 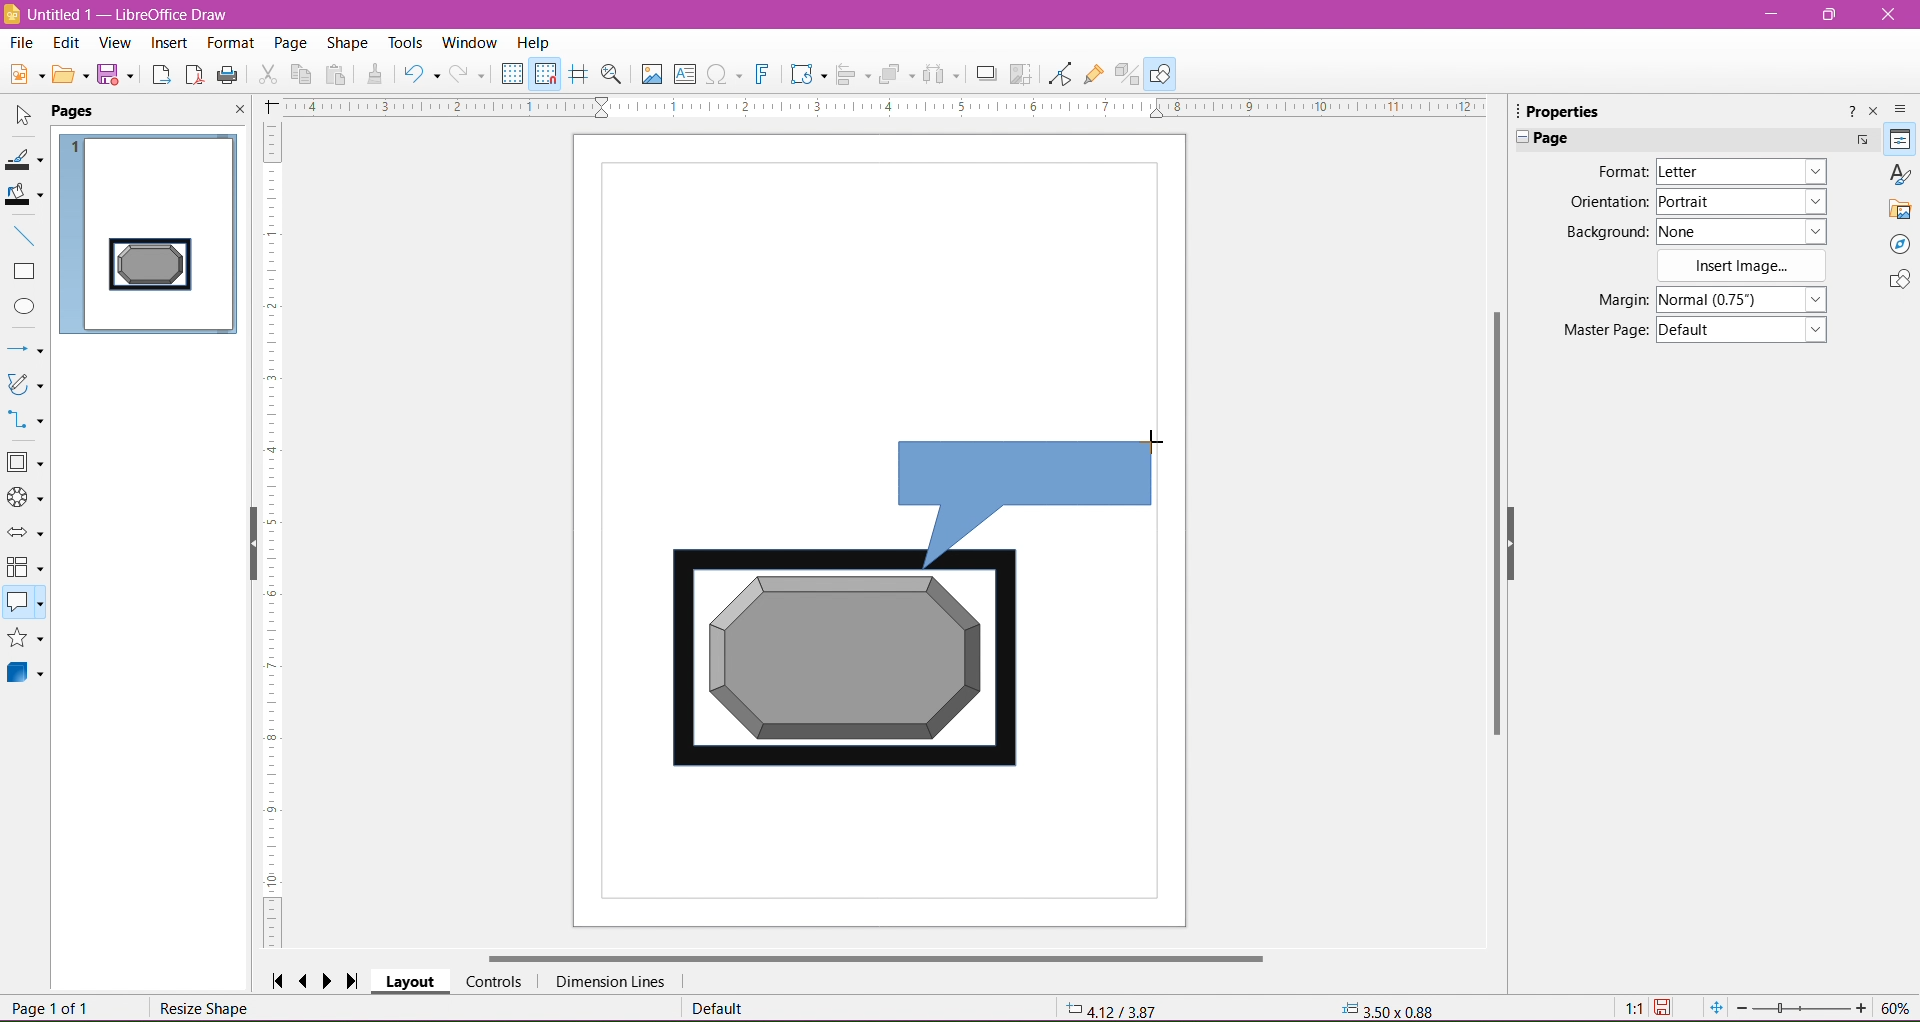 What do you see at coordinates (1861, 140) in the screenshot?
I see `More Options` at bounding box center [1861, 140].